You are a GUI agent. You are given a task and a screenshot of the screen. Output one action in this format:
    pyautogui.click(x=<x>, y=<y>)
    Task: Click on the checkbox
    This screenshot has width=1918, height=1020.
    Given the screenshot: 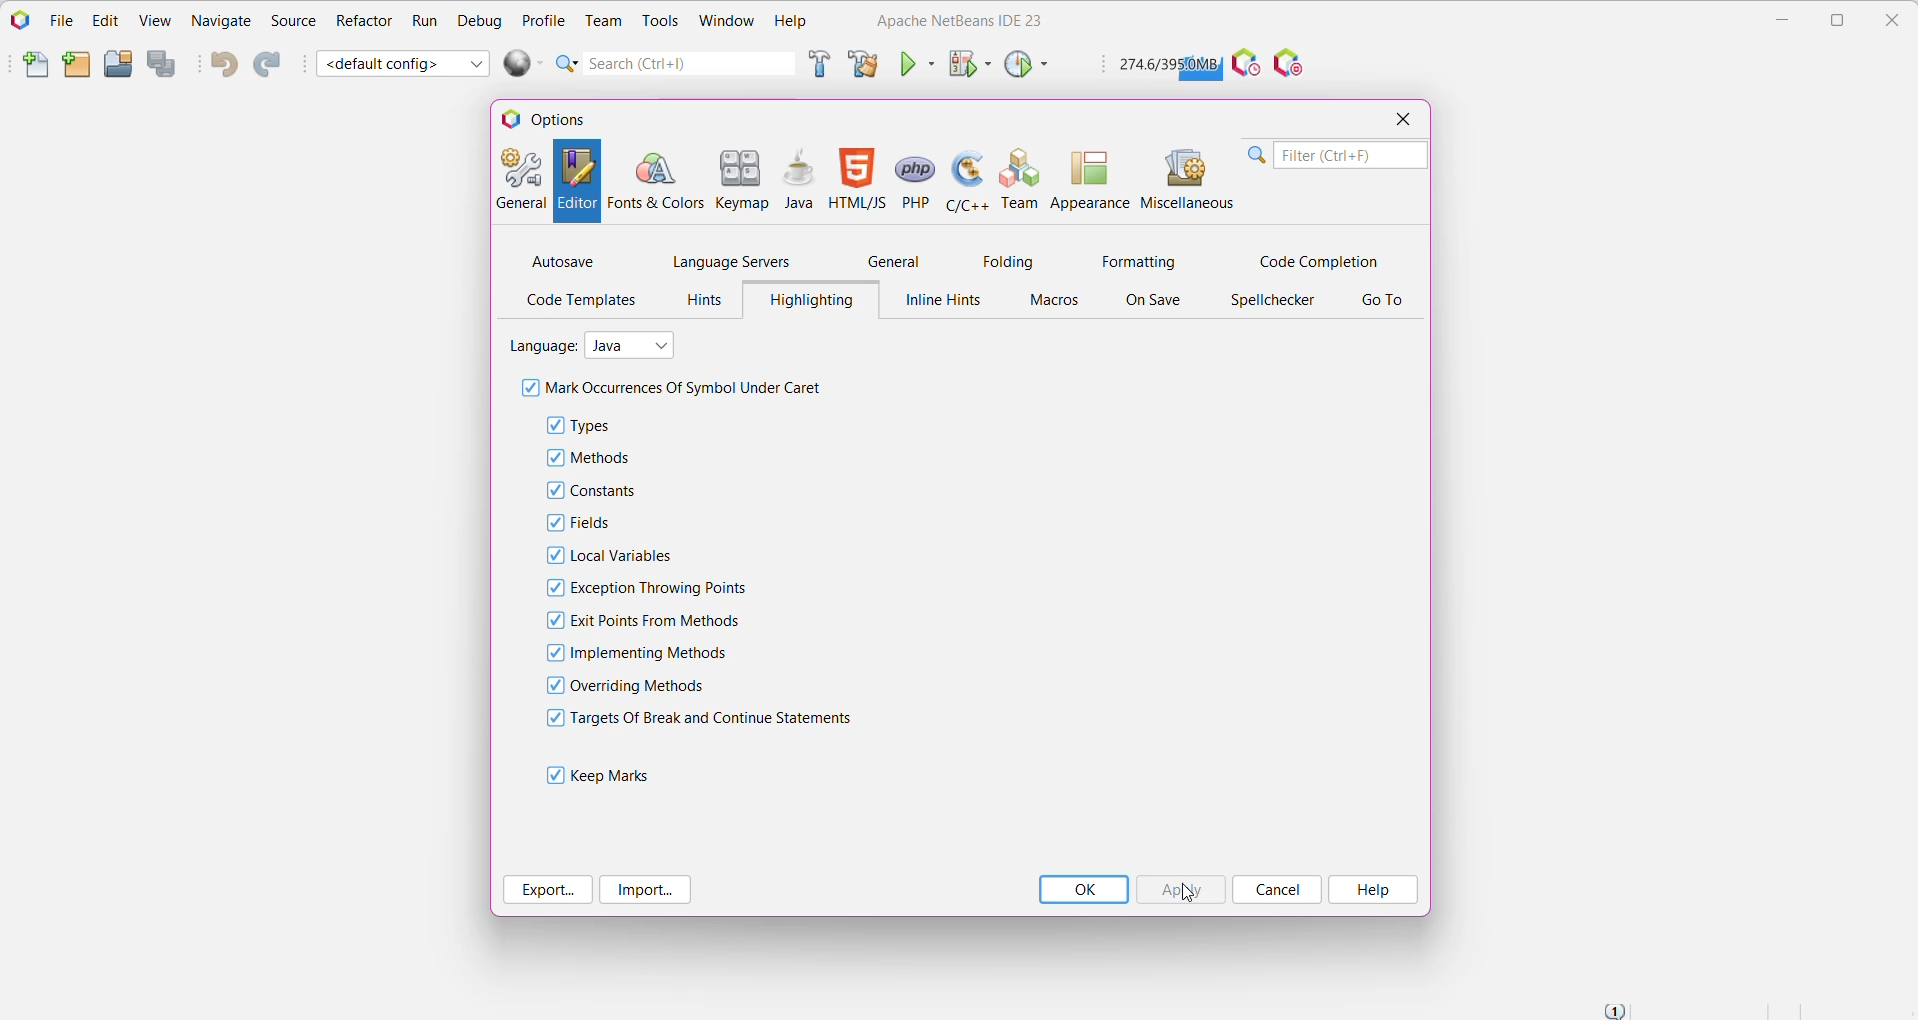 What is the action you would take?
    pyautogui.click(x=552, y=523)
    